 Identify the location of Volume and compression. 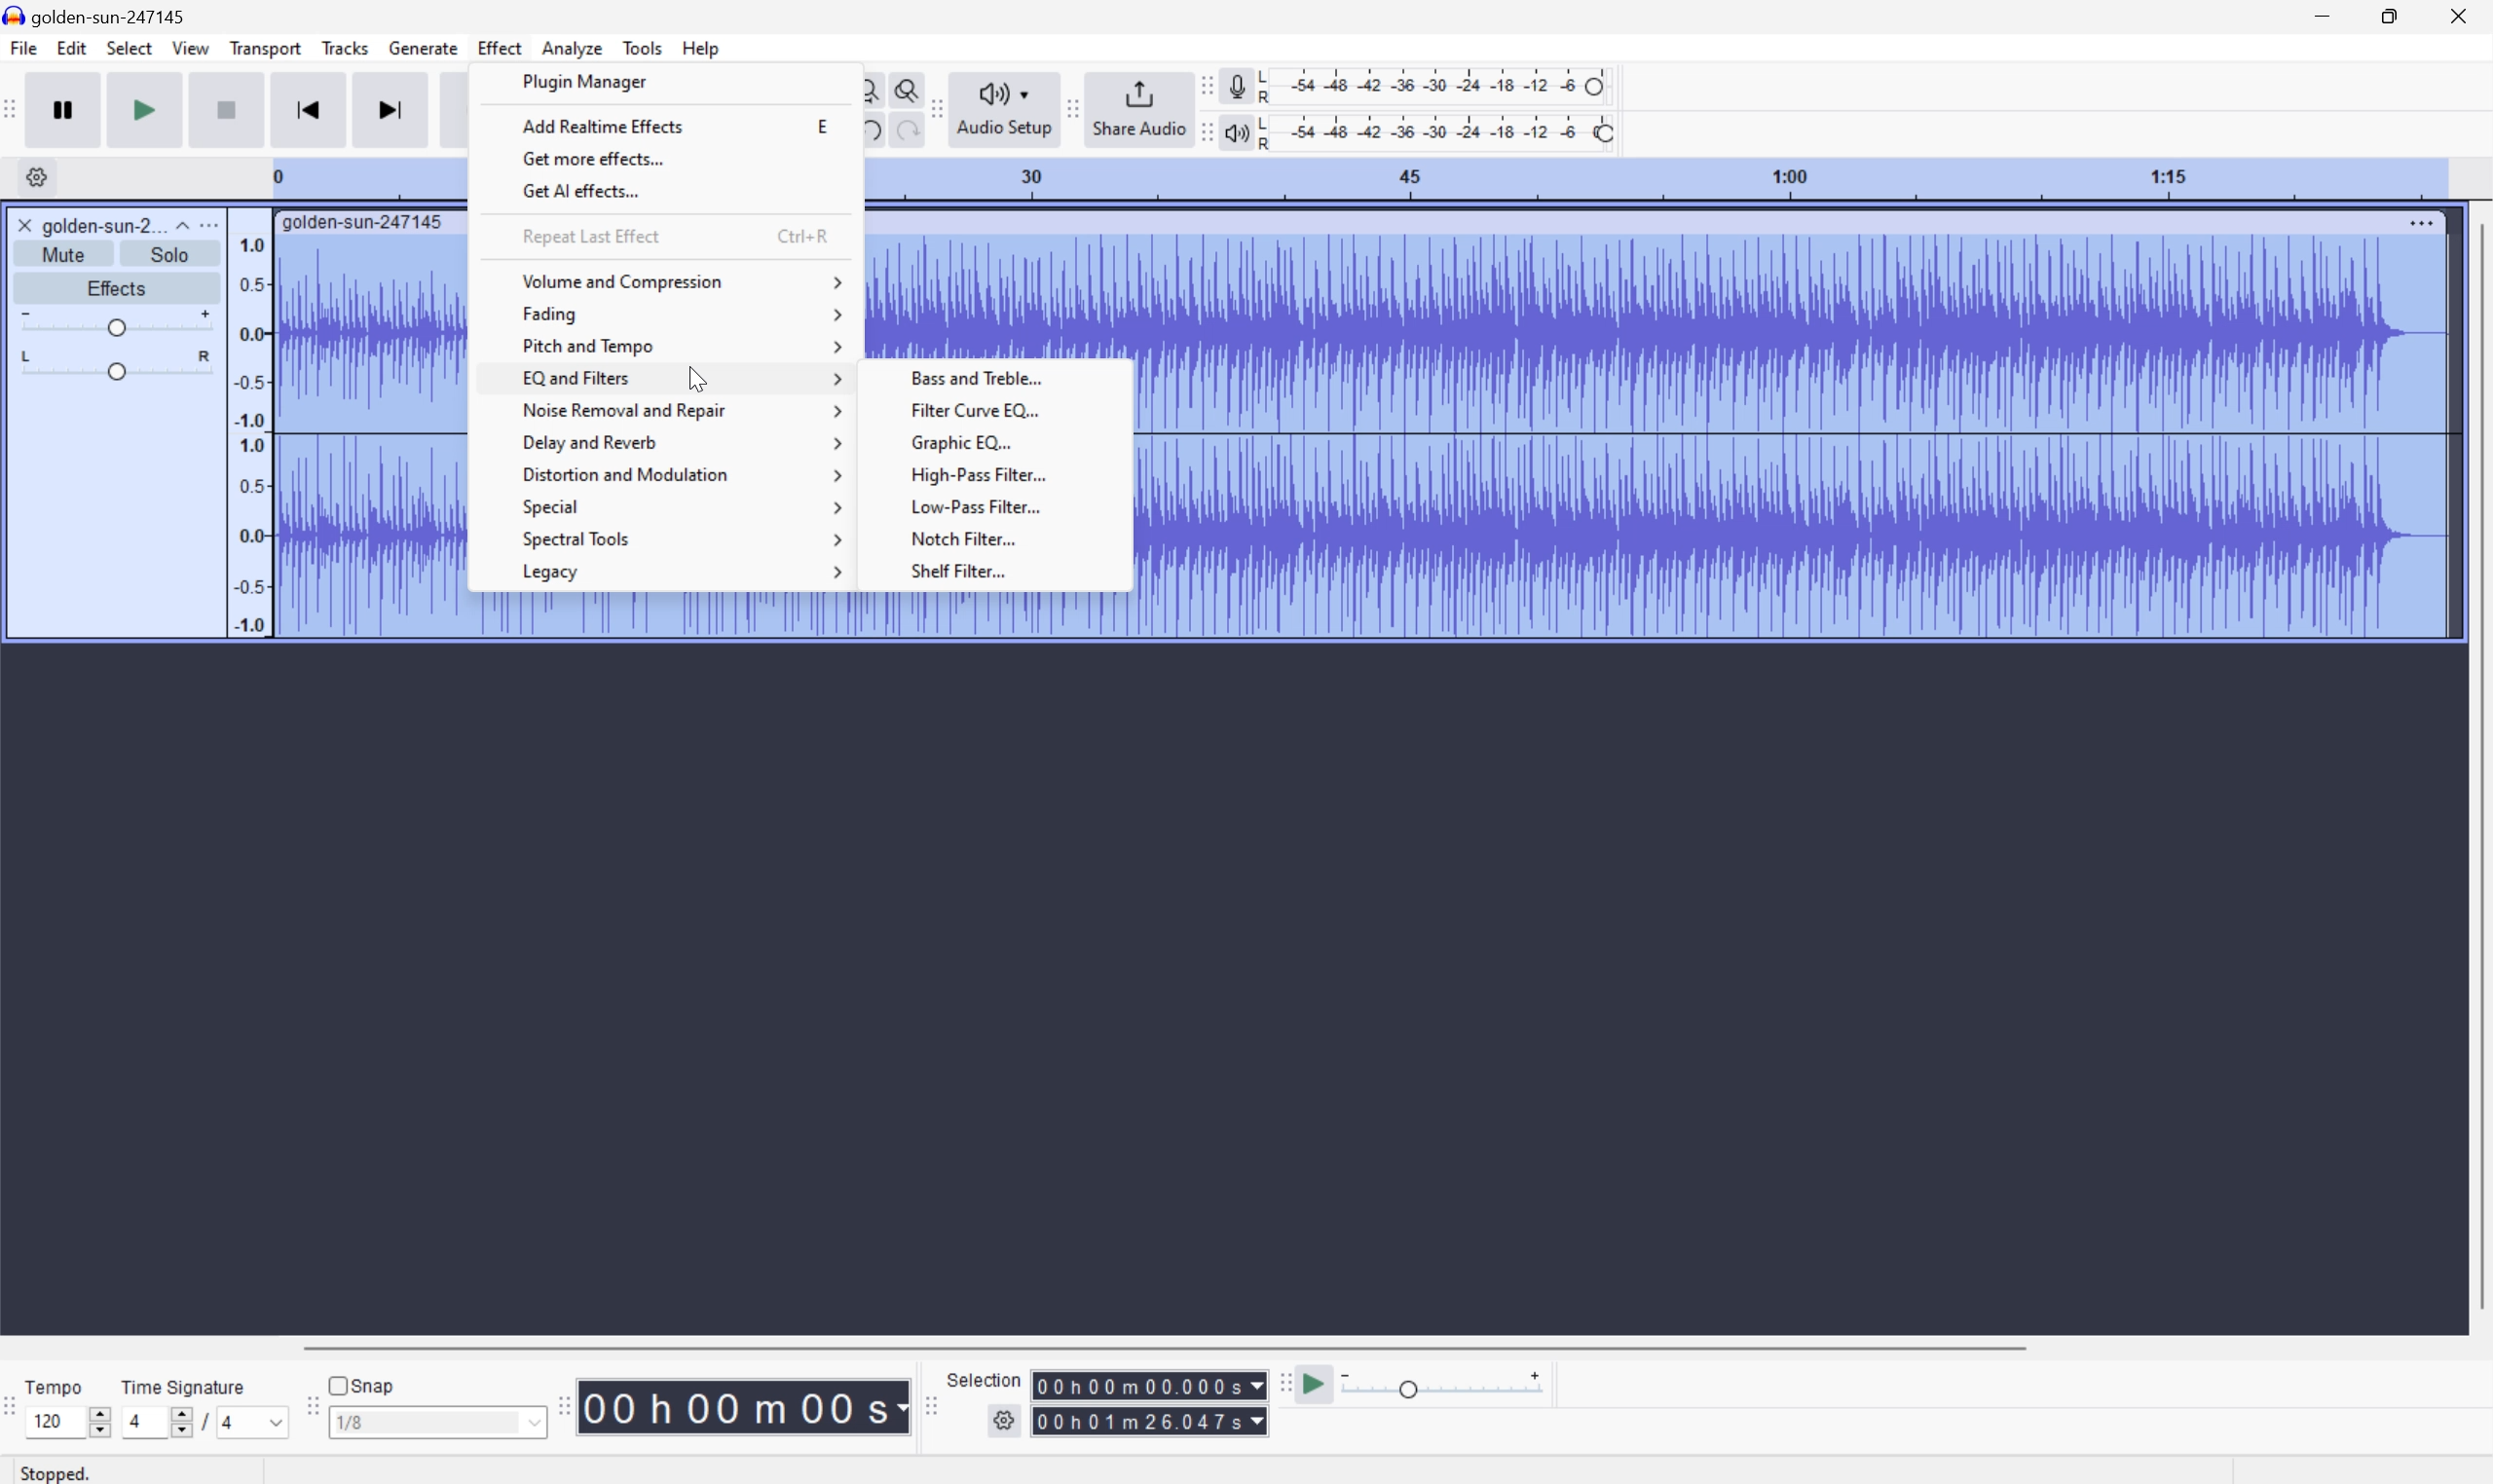
(687, 282).